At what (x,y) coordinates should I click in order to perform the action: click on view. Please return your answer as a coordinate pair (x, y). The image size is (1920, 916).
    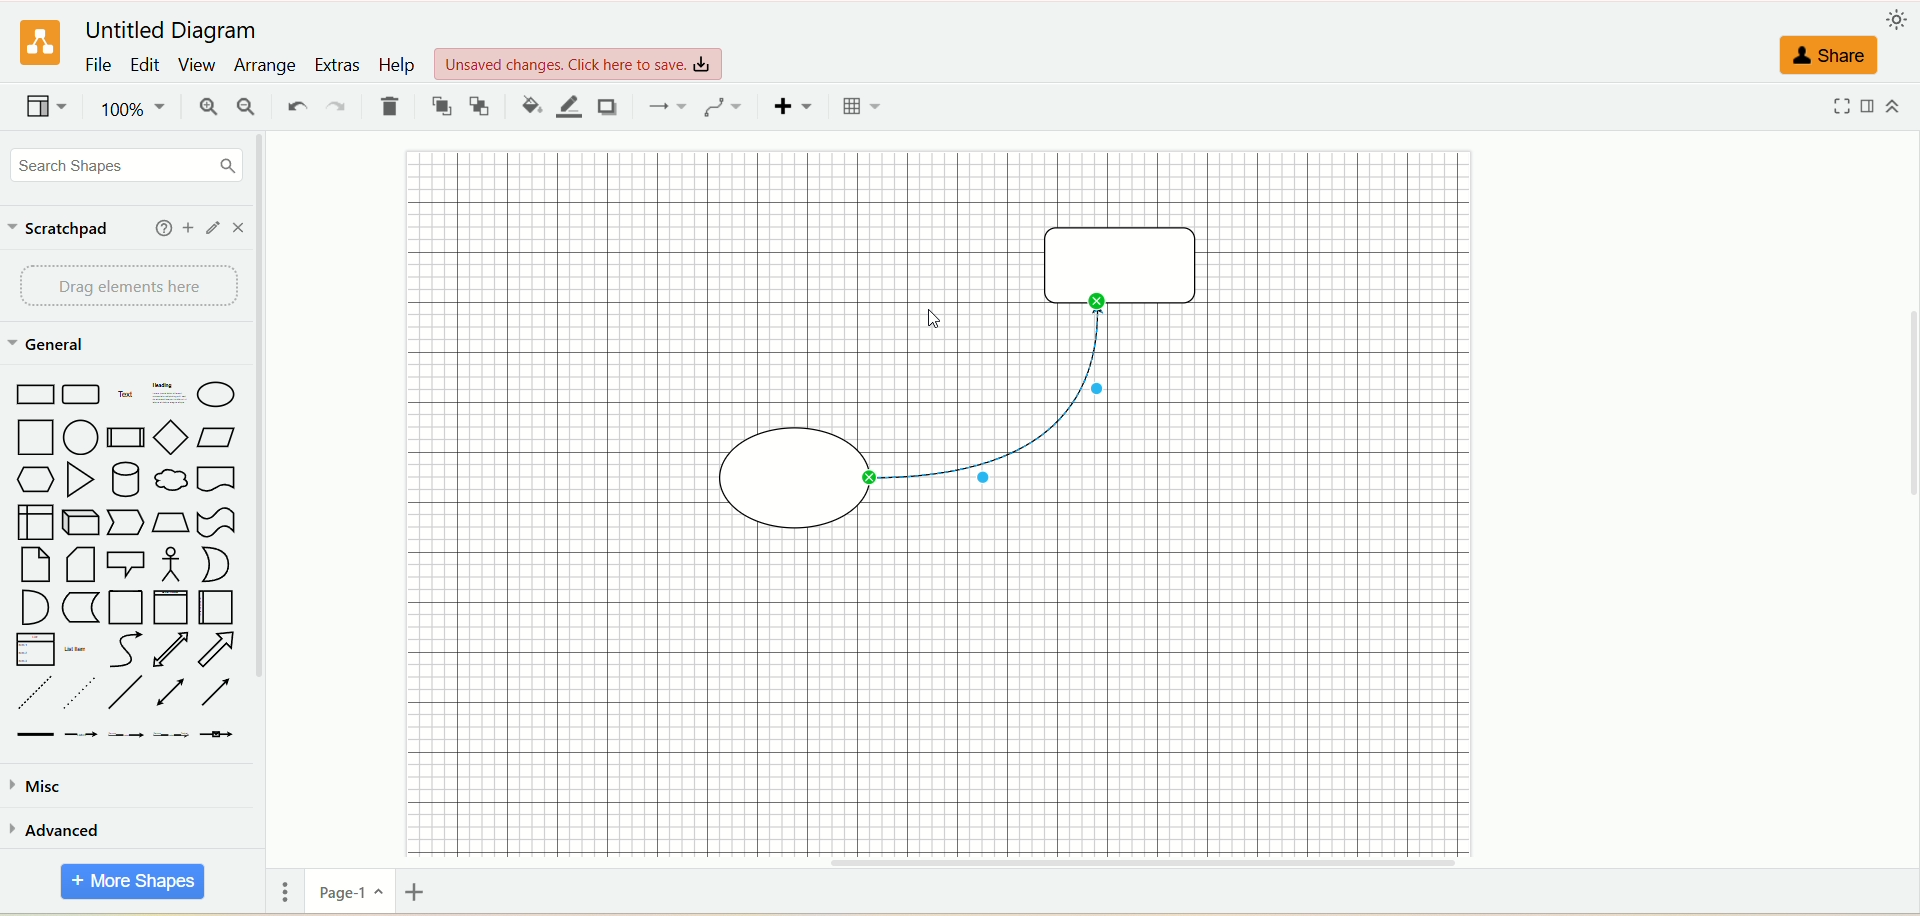
    Looking at the image, I should click on (199, 65).